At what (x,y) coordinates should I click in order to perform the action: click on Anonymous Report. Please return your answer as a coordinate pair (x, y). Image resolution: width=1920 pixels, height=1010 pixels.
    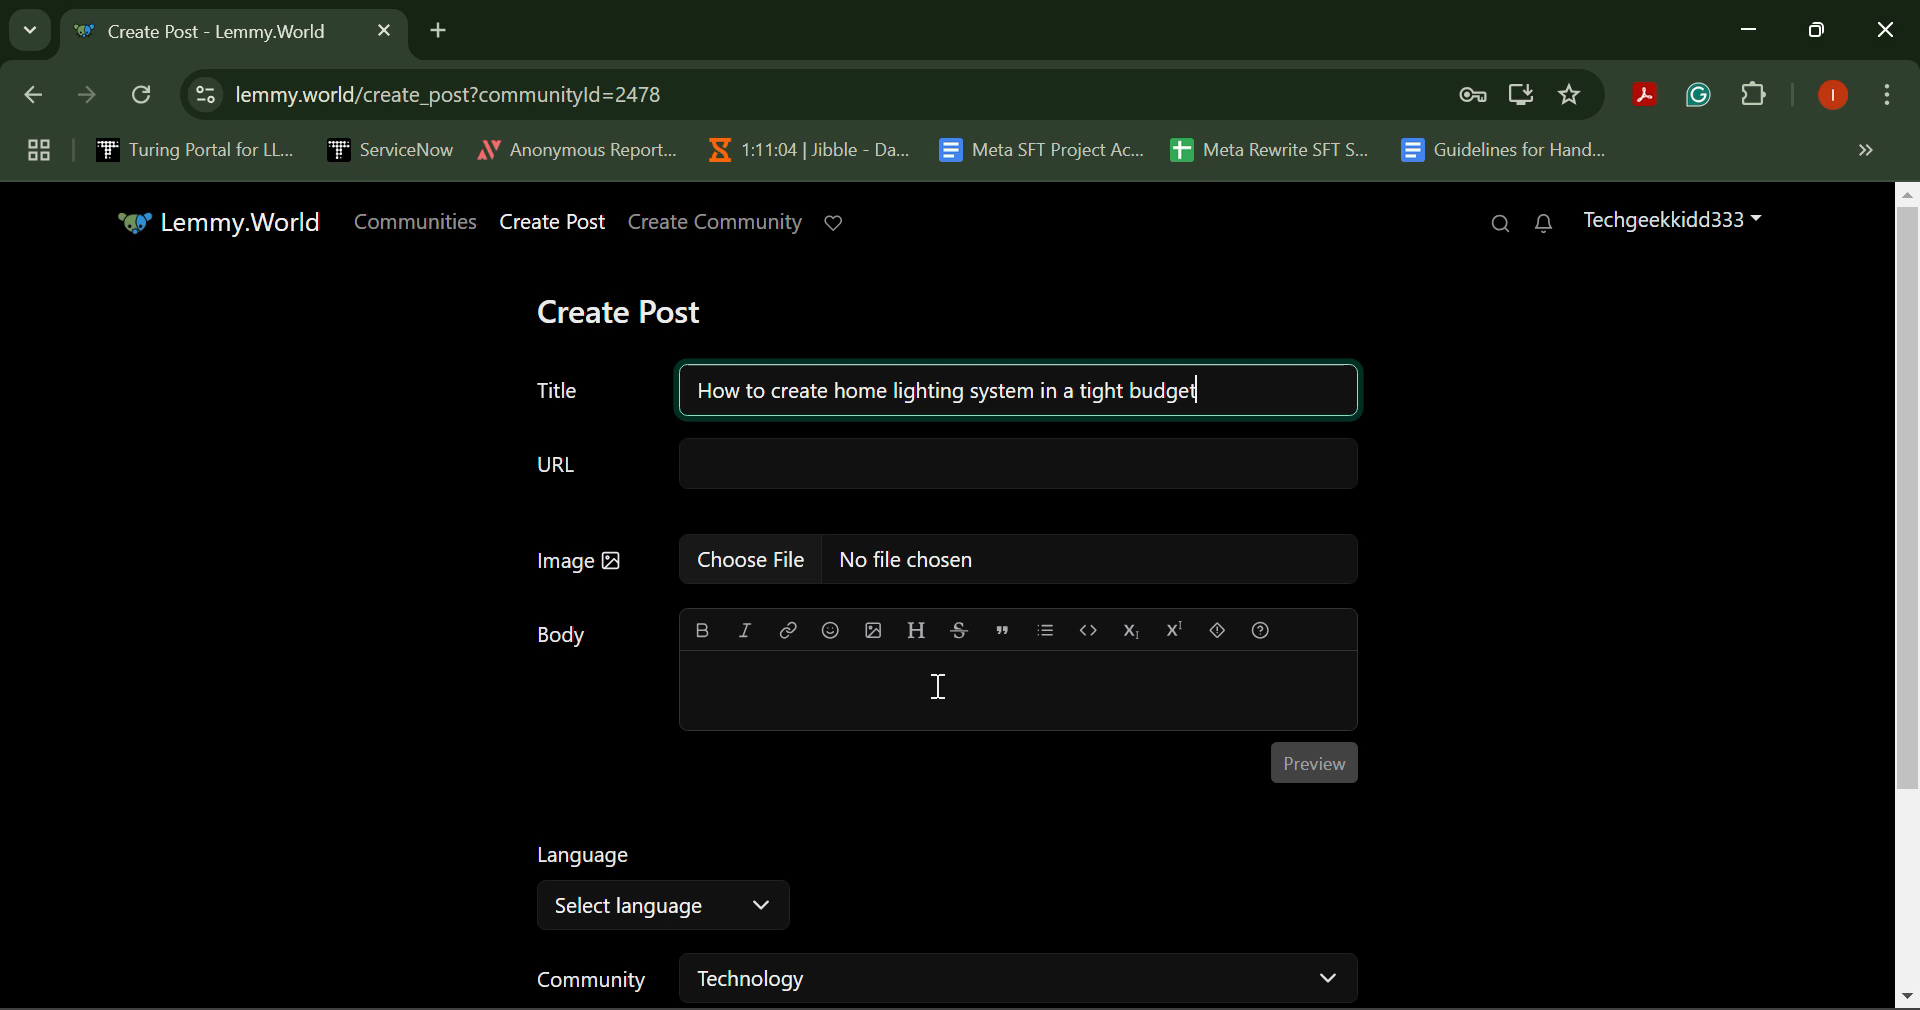
    Looking at the image, I should click on (577, 146).